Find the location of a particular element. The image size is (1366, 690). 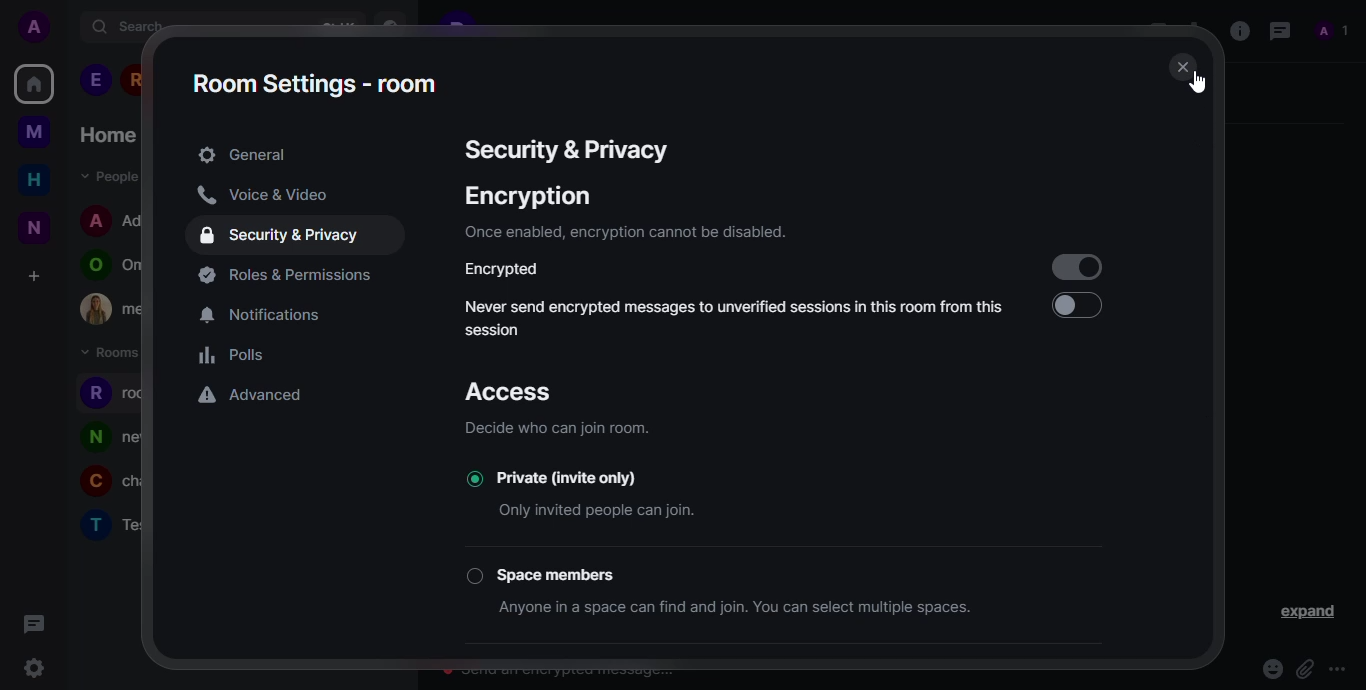

Encrypted is located at coordinates (514, 270).